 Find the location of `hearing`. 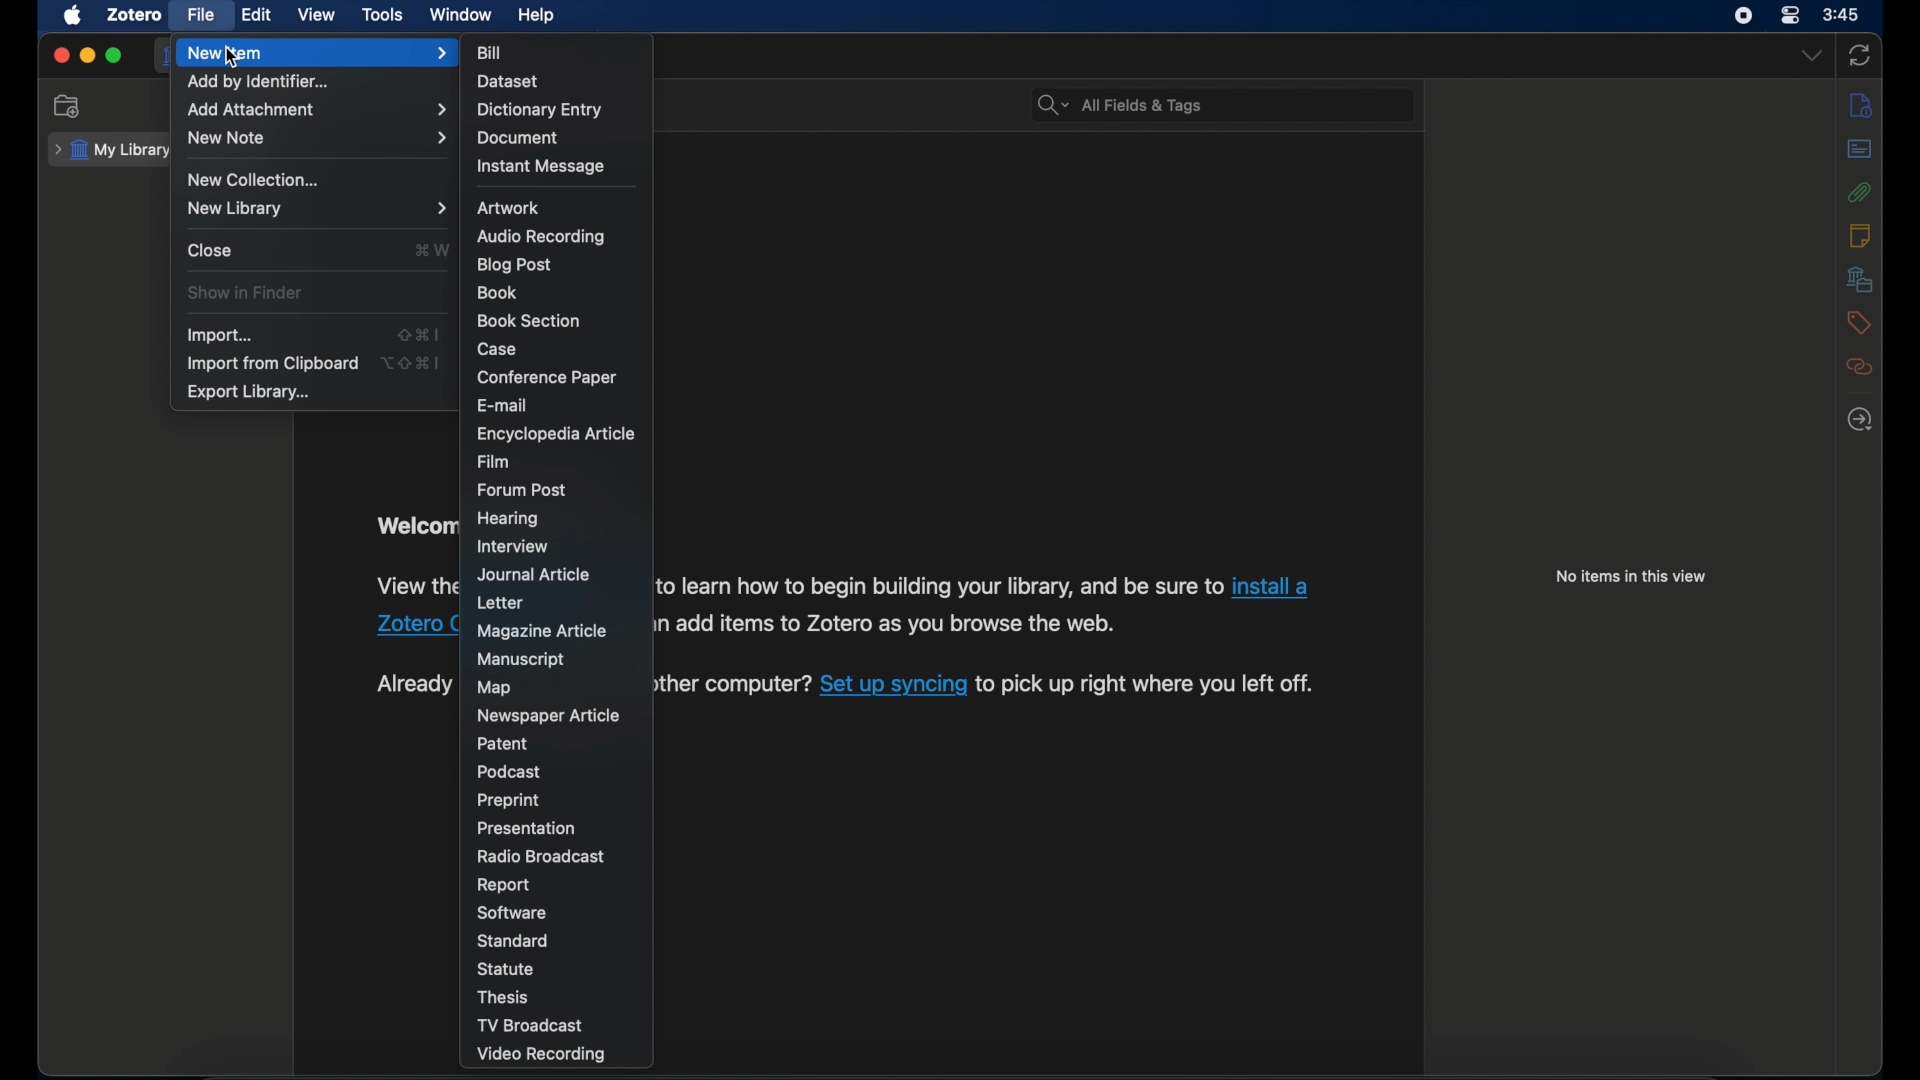

hearing is located at coordinates (510, 519).